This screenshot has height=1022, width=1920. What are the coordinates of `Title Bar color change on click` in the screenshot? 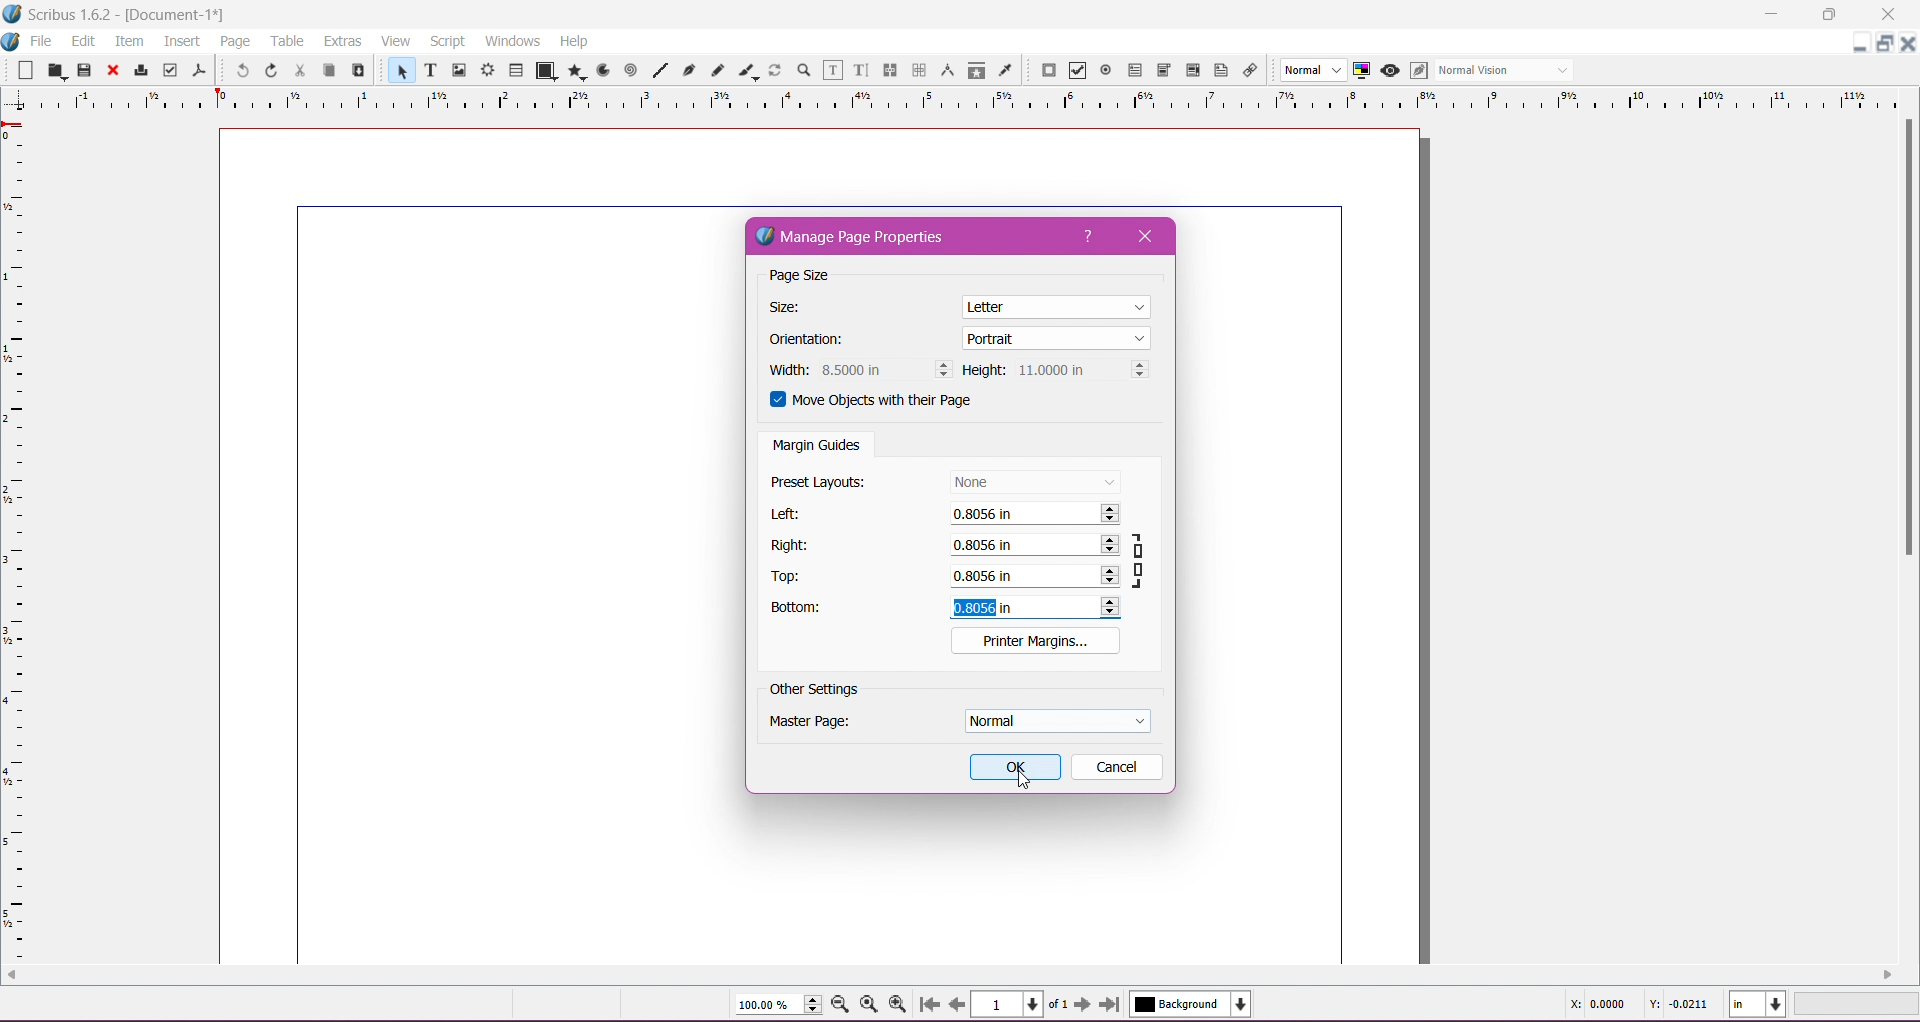 It's located at (985, 14).